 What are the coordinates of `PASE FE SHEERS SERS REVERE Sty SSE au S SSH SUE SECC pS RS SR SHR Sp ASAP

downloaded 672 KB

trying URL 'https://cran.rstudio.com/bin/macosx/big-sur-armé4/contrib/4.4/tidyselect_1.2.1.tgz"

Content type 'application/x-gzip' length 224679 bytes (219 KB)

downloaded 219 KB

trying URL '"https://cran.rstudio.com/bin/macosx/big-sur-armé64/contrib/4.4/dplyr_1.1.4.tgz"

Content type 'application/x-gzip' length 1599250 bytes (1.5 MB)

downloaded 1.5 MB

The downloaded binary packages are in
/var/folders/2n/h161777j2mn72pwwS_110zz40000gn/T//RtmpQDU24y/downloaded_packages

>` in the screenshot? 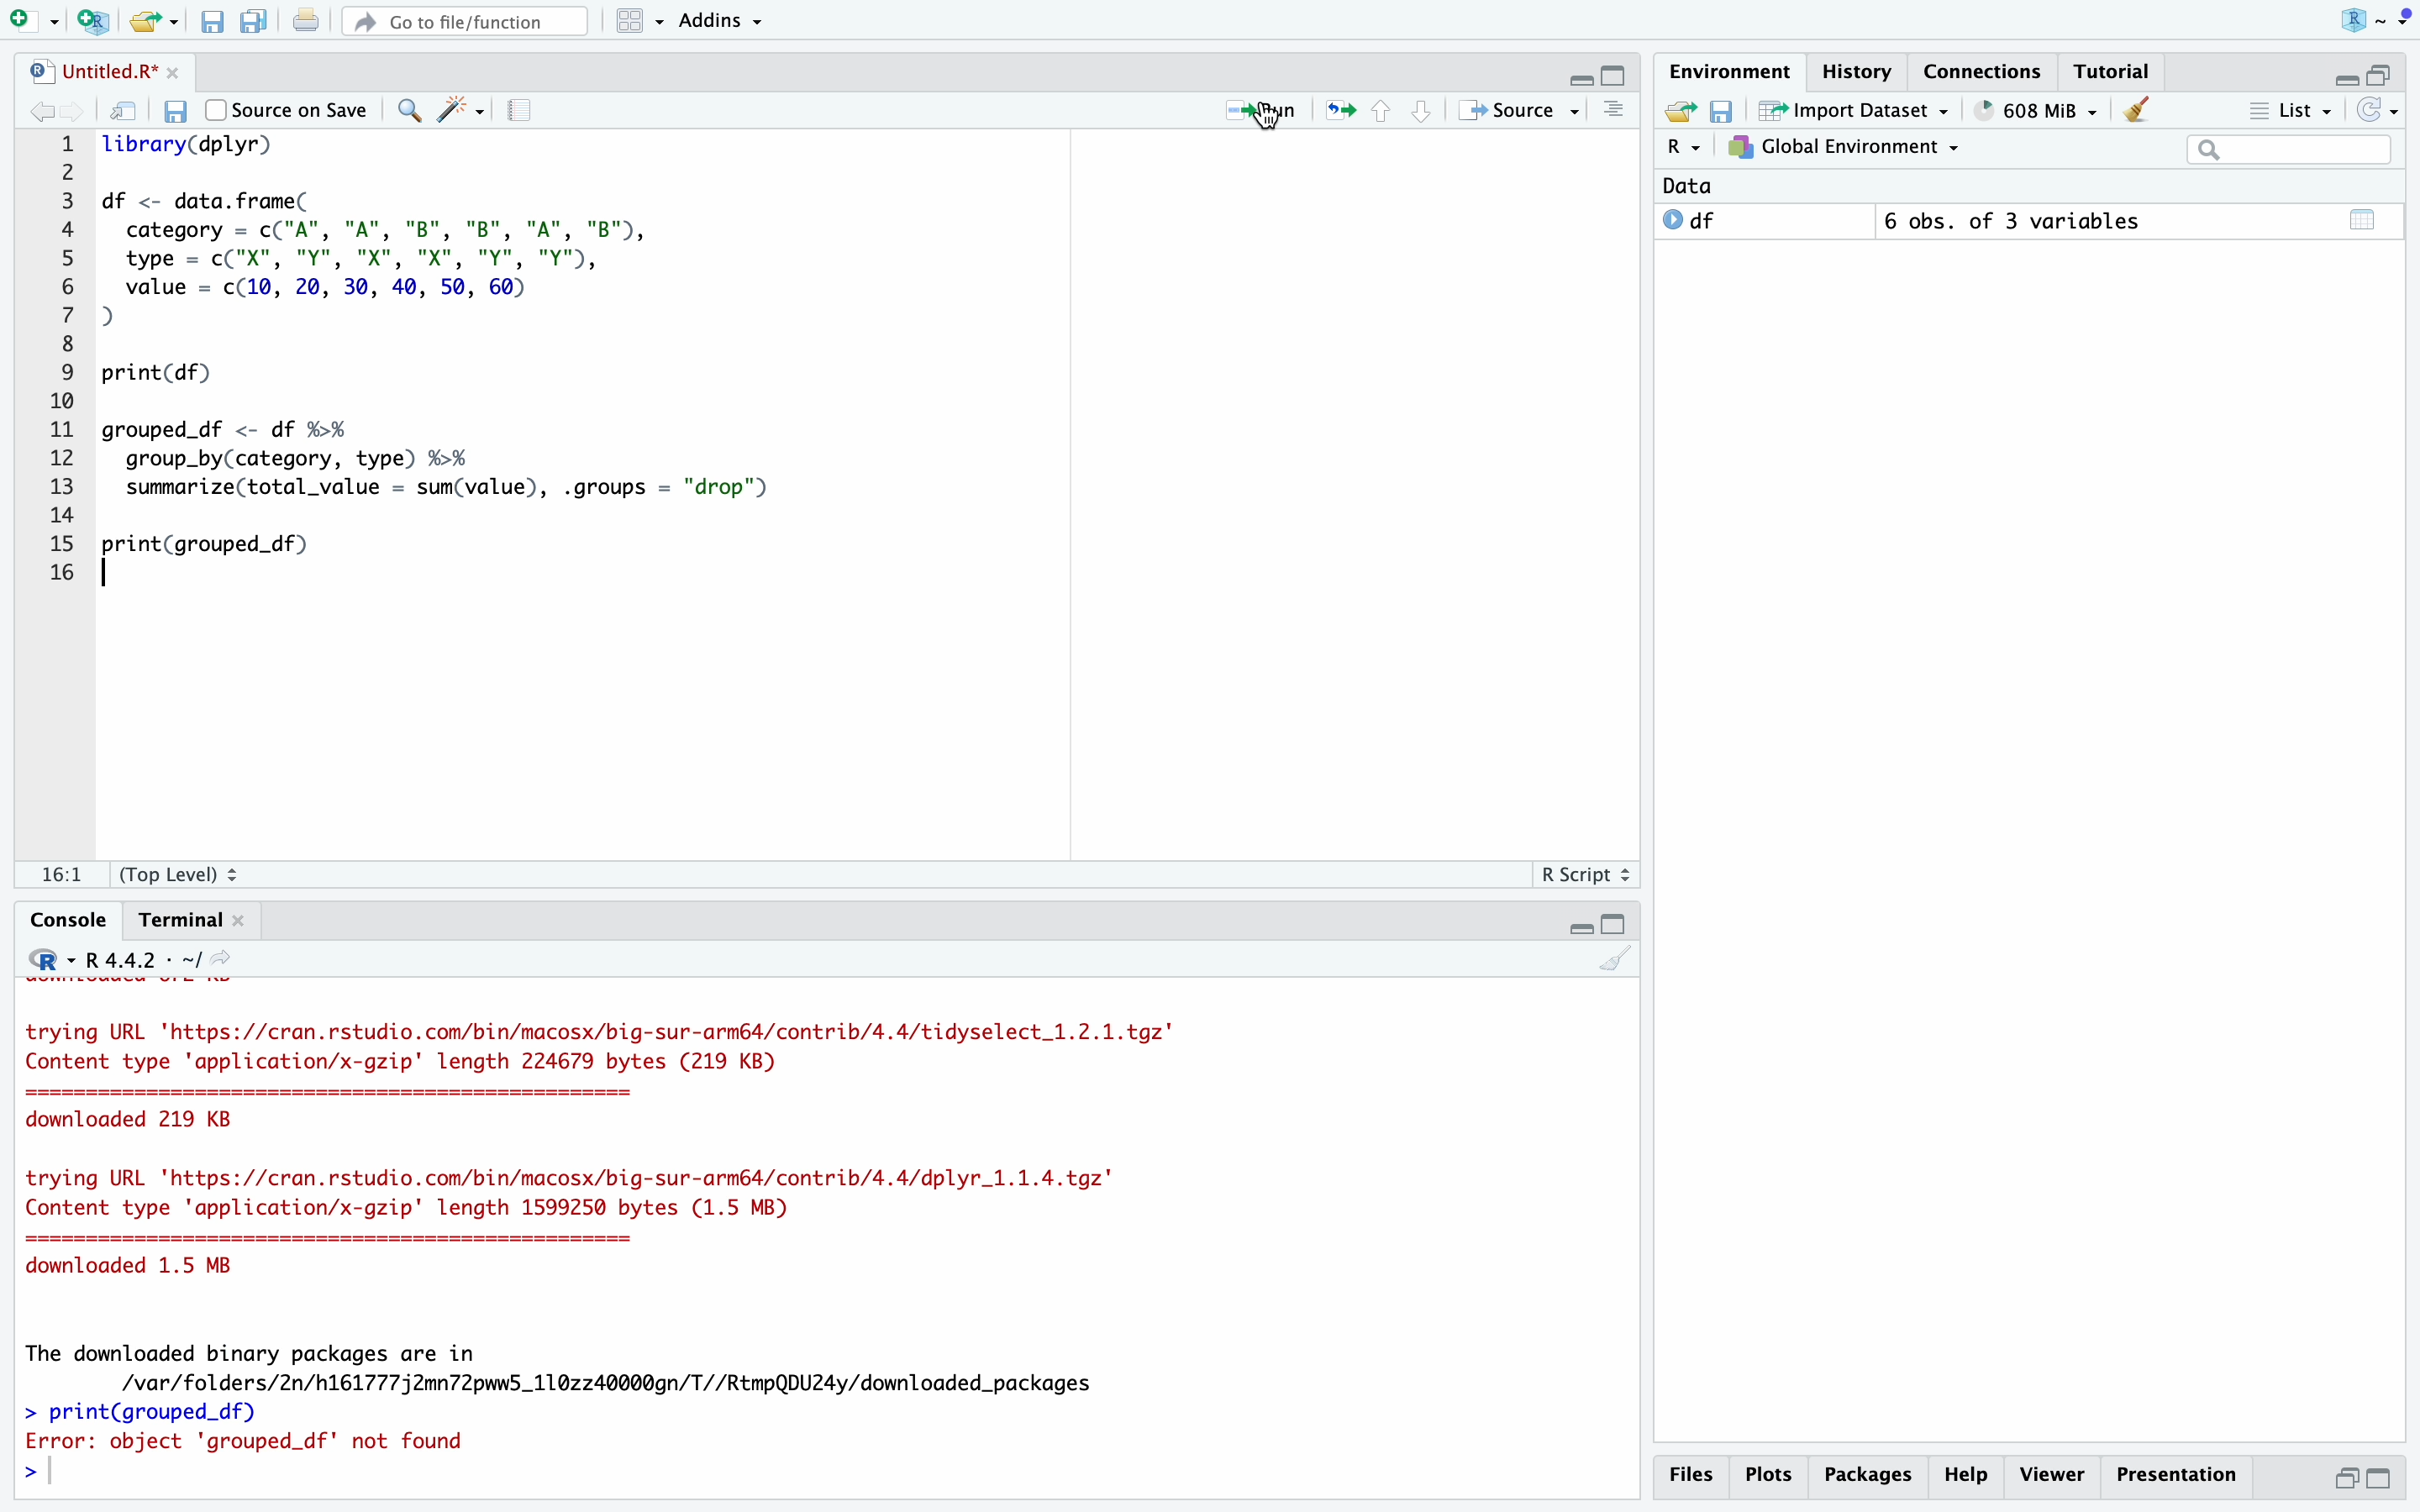 It's located at (829, 1236).